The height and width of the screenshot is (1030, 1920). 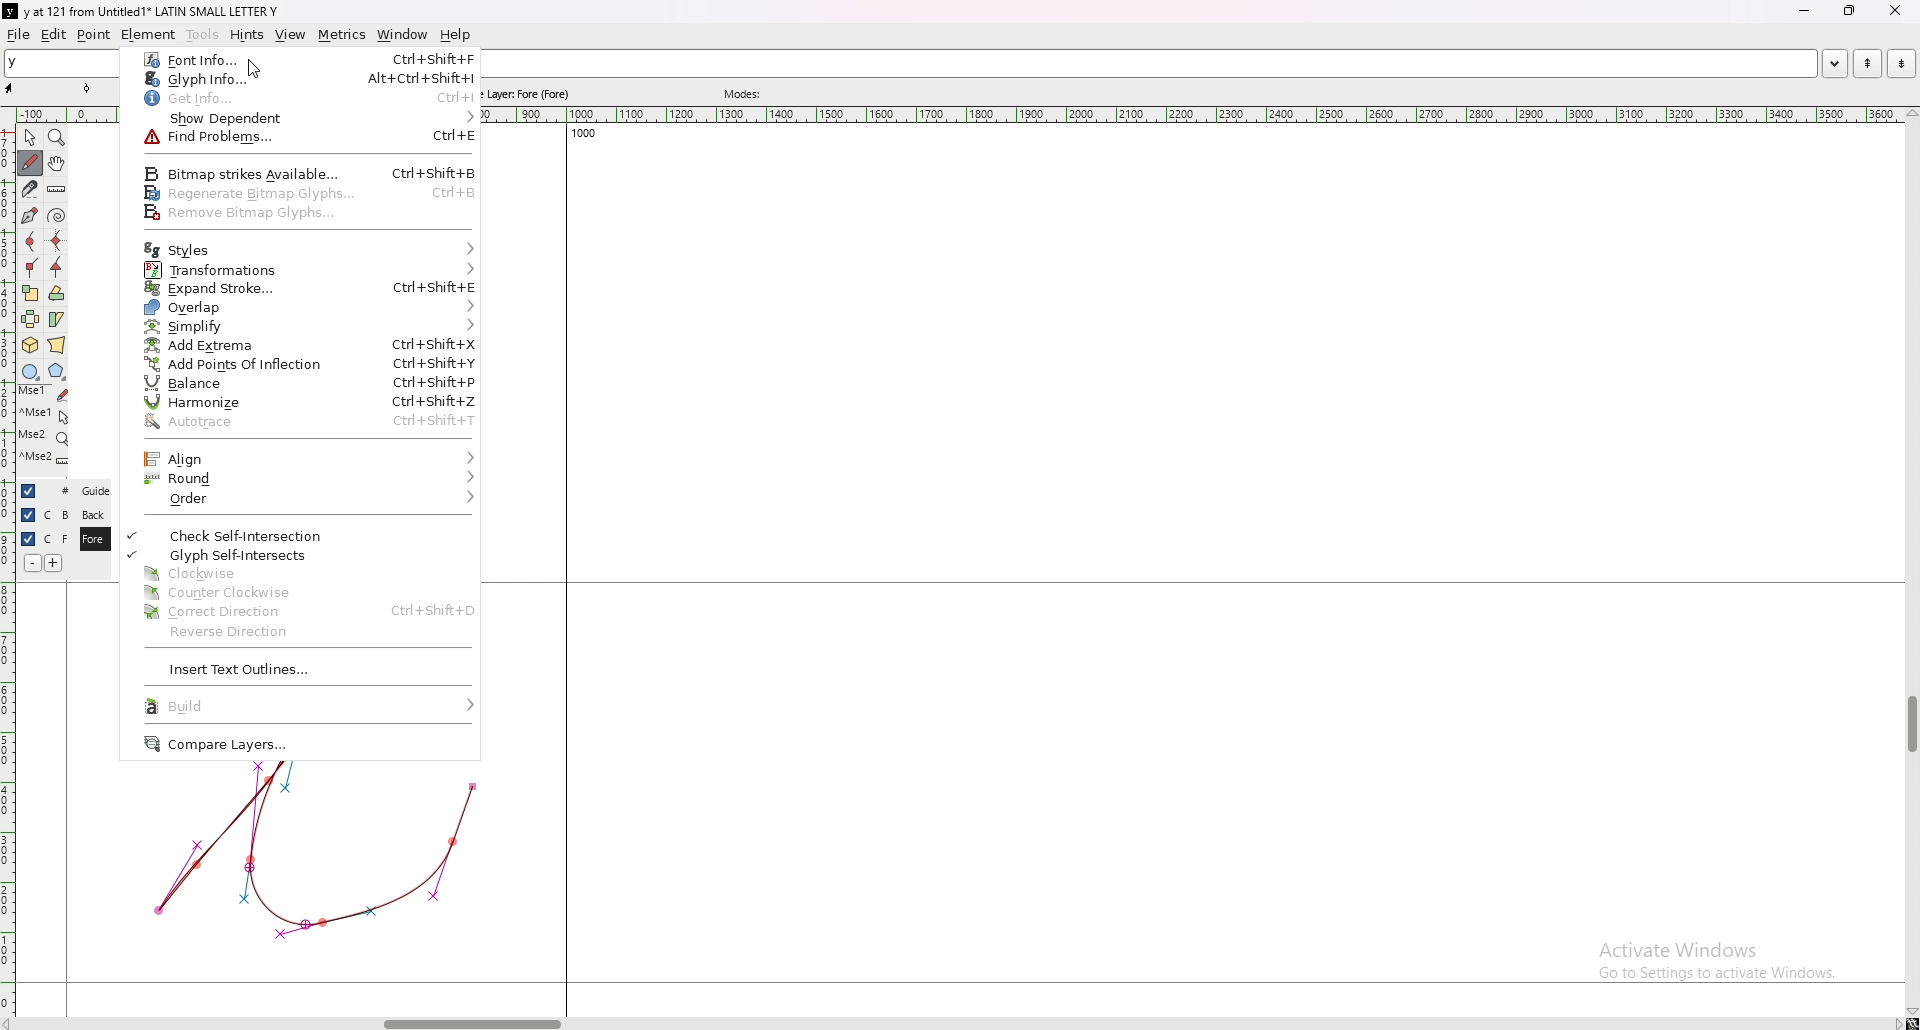 I want to click on edit, so click(x=54, y=35).